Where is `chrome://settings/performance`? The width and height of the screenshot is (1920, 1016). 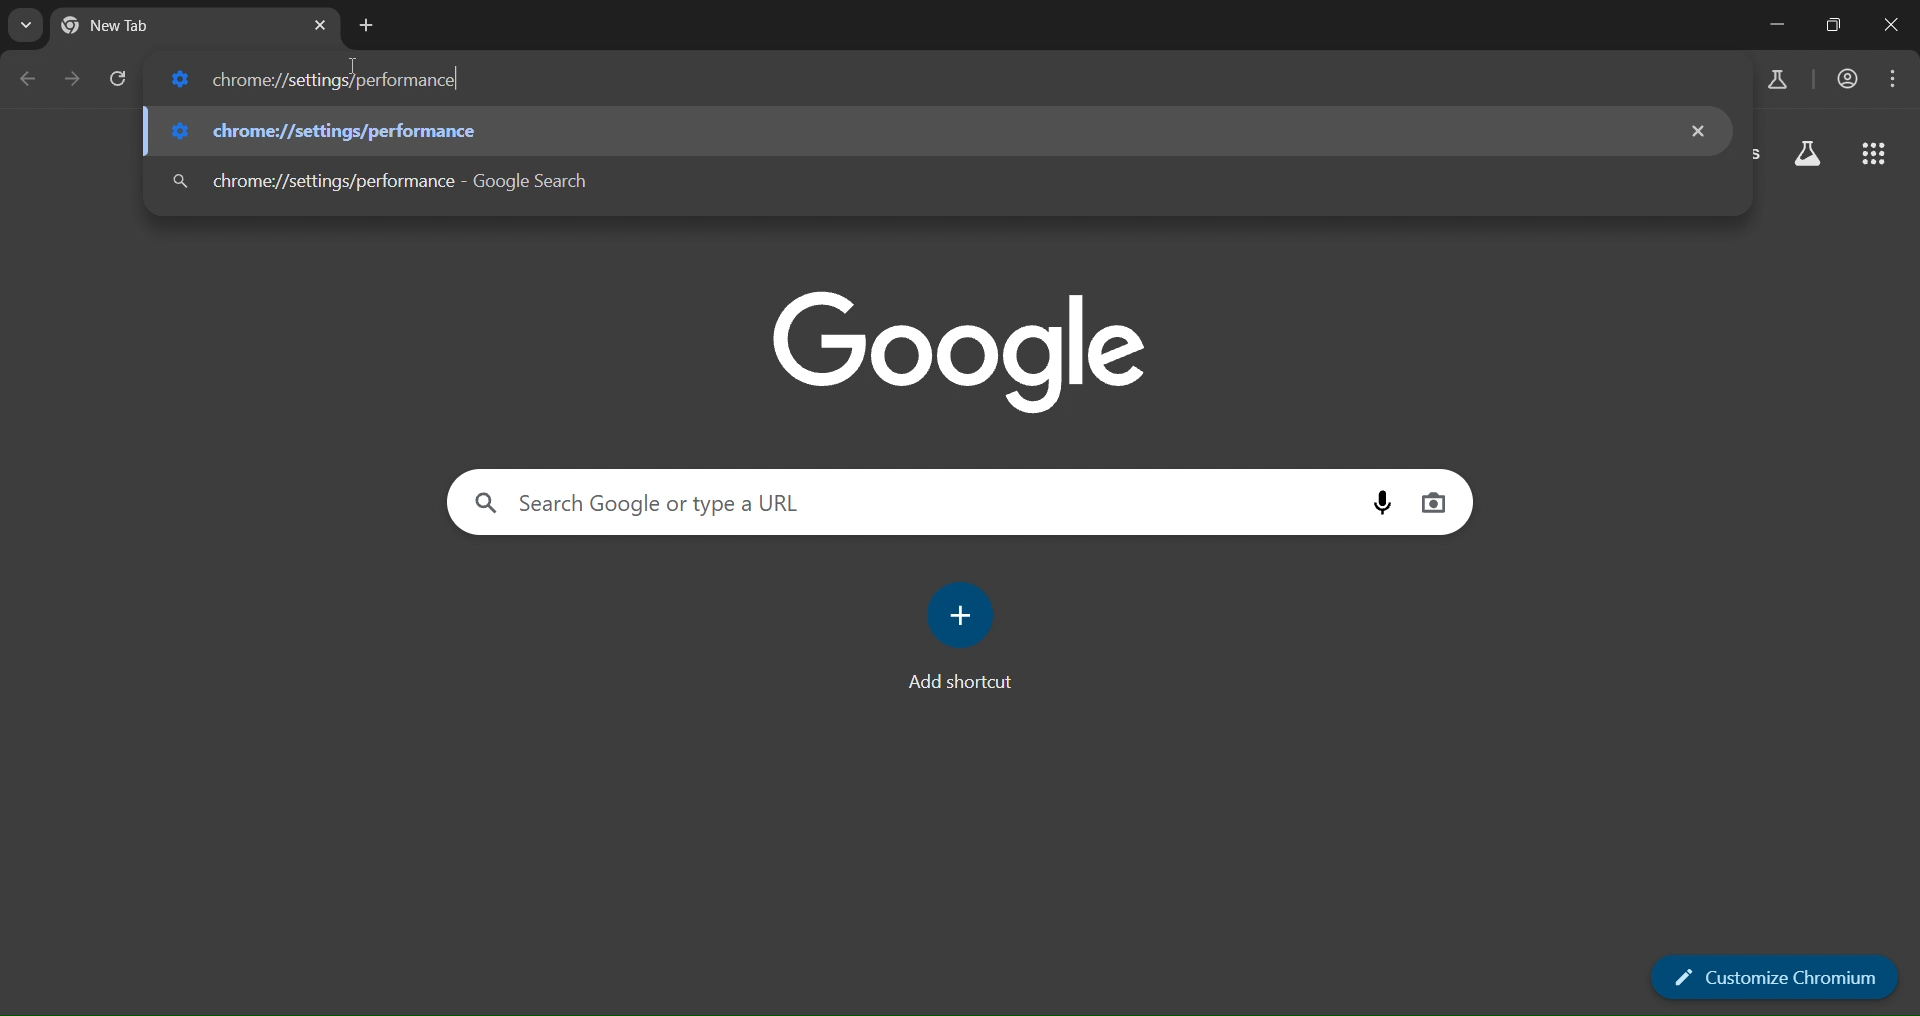
chrome://settings/performance is located at coordinates (316, 80).